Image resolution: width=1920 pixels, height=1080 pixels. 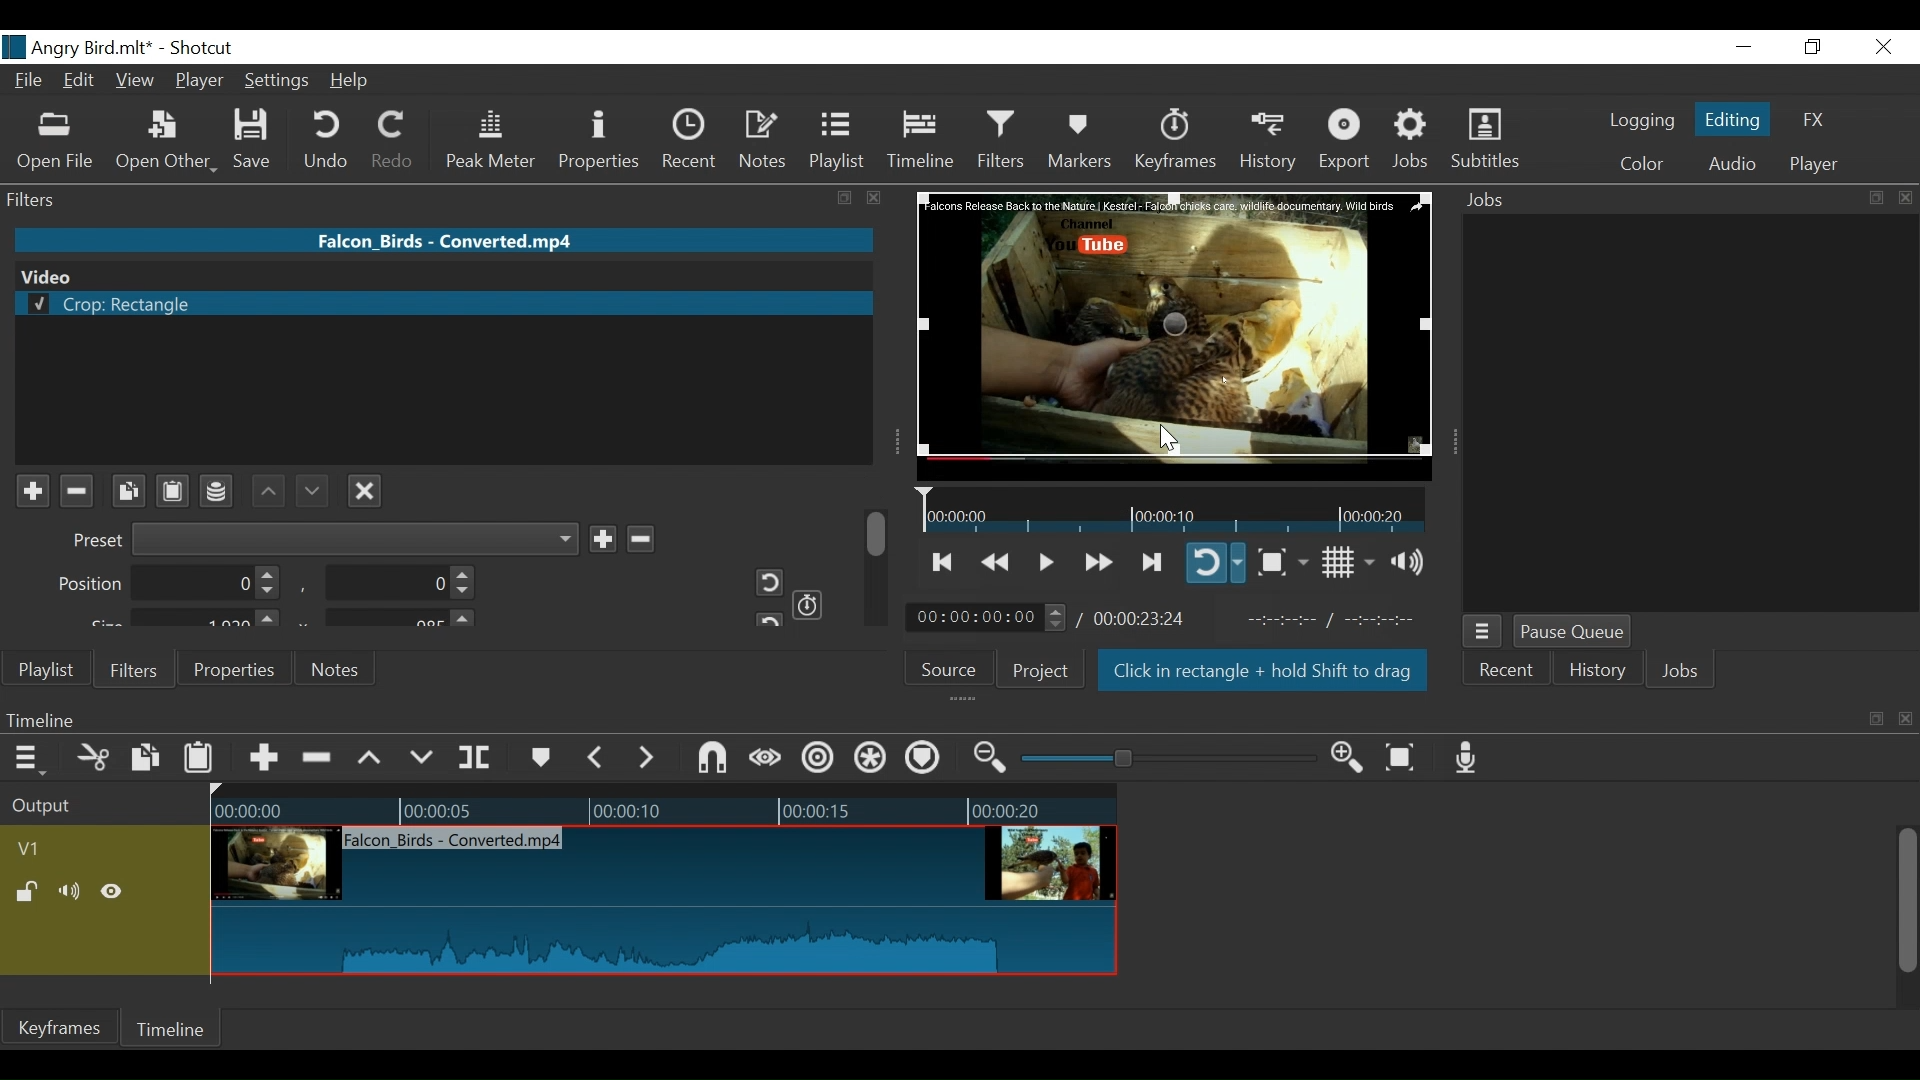 I want to click on 0, so click(x=395, y=586).